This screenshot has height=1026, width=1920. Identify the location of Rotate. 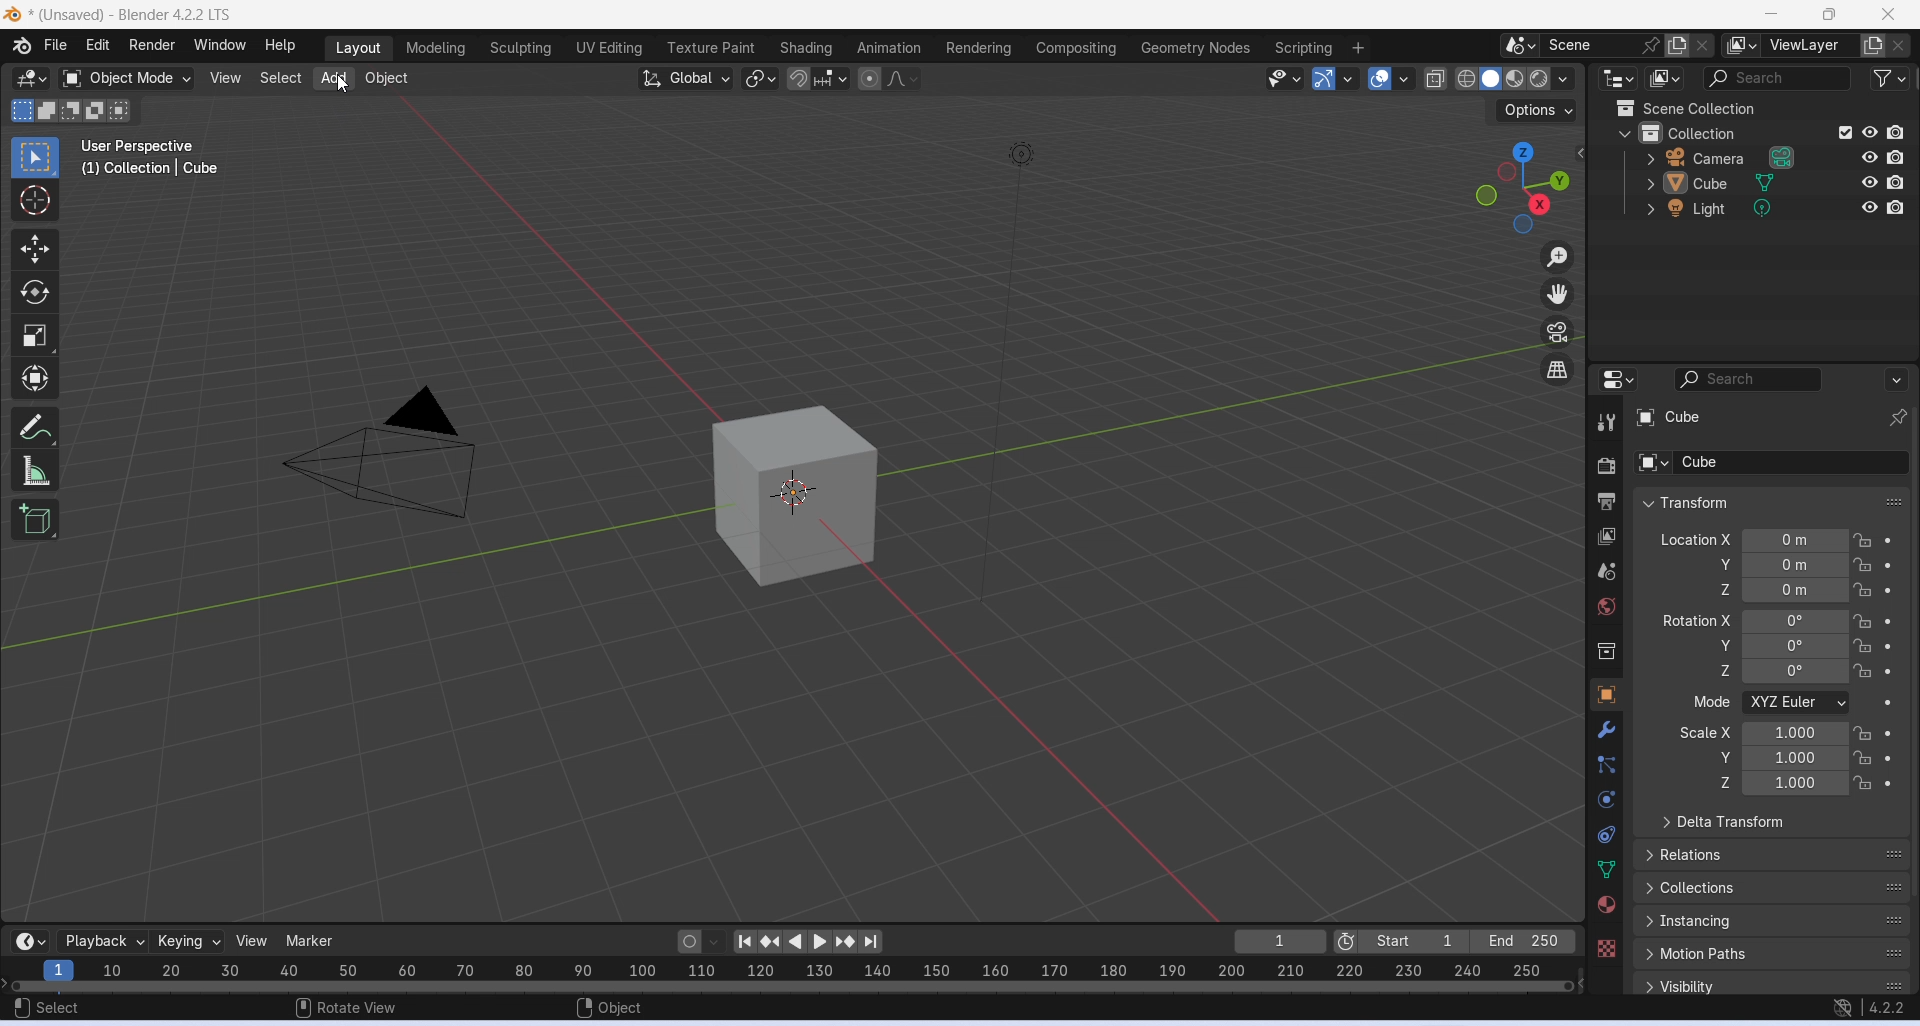
(34, 293).